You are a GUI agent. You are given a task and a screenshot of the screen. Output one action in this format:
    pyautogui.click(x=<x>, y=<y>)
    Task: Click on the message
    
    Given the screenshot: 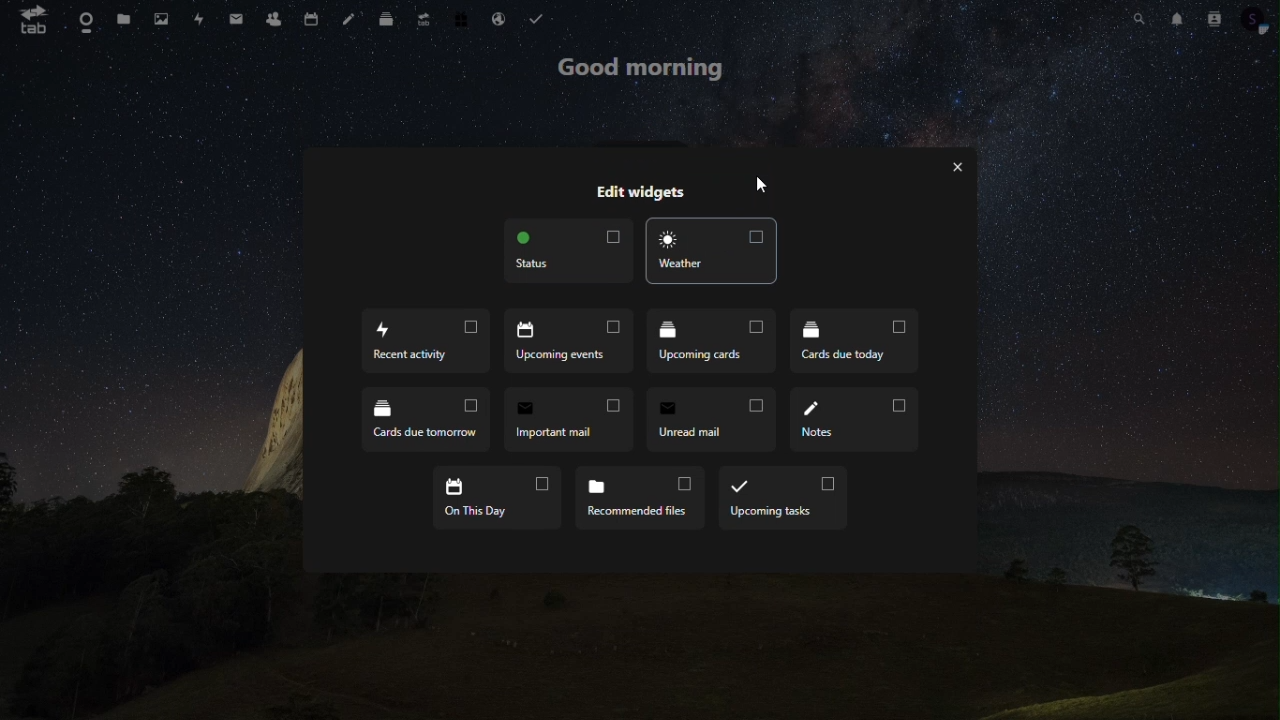 What is the action you would take?
    pyautogui.click(x=234, y=19)
    